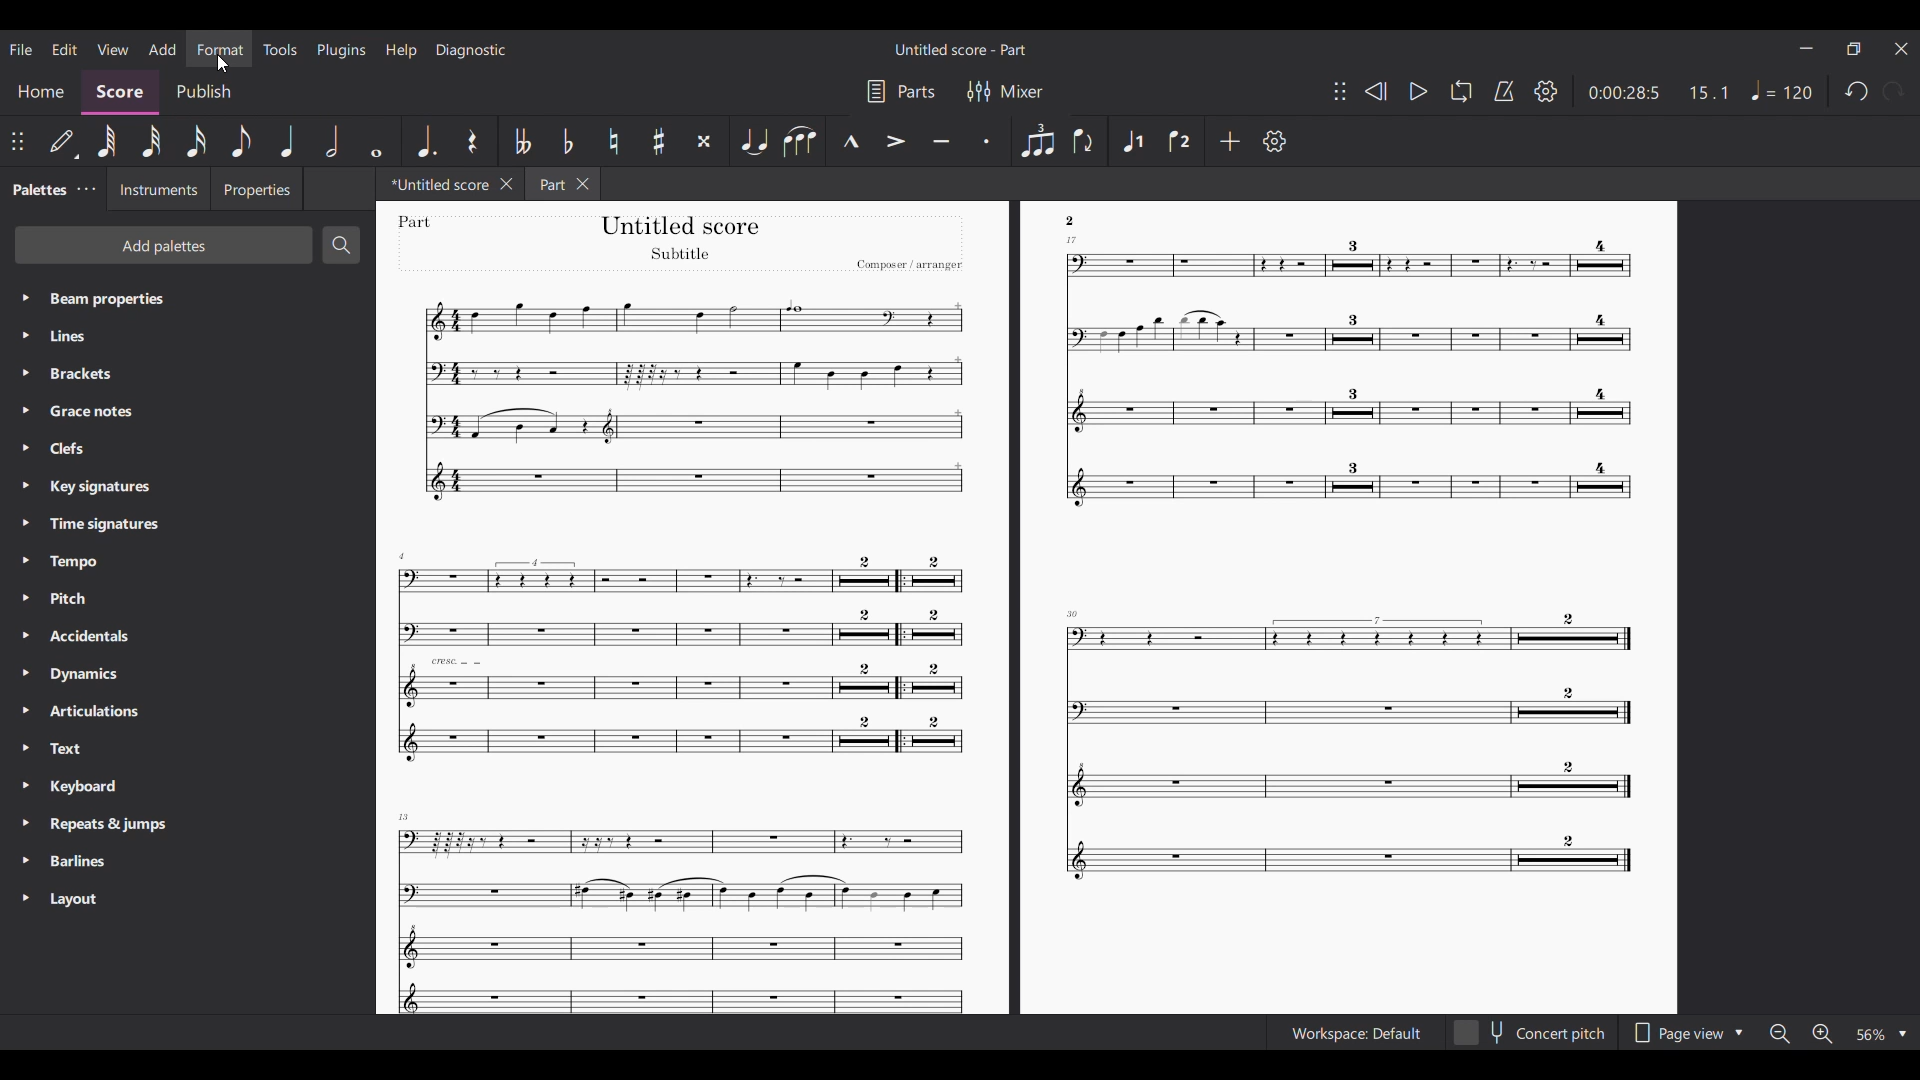  Describe the element at coordinates (1180, 141) in the screenshot. I see `Voice 2` at that location.